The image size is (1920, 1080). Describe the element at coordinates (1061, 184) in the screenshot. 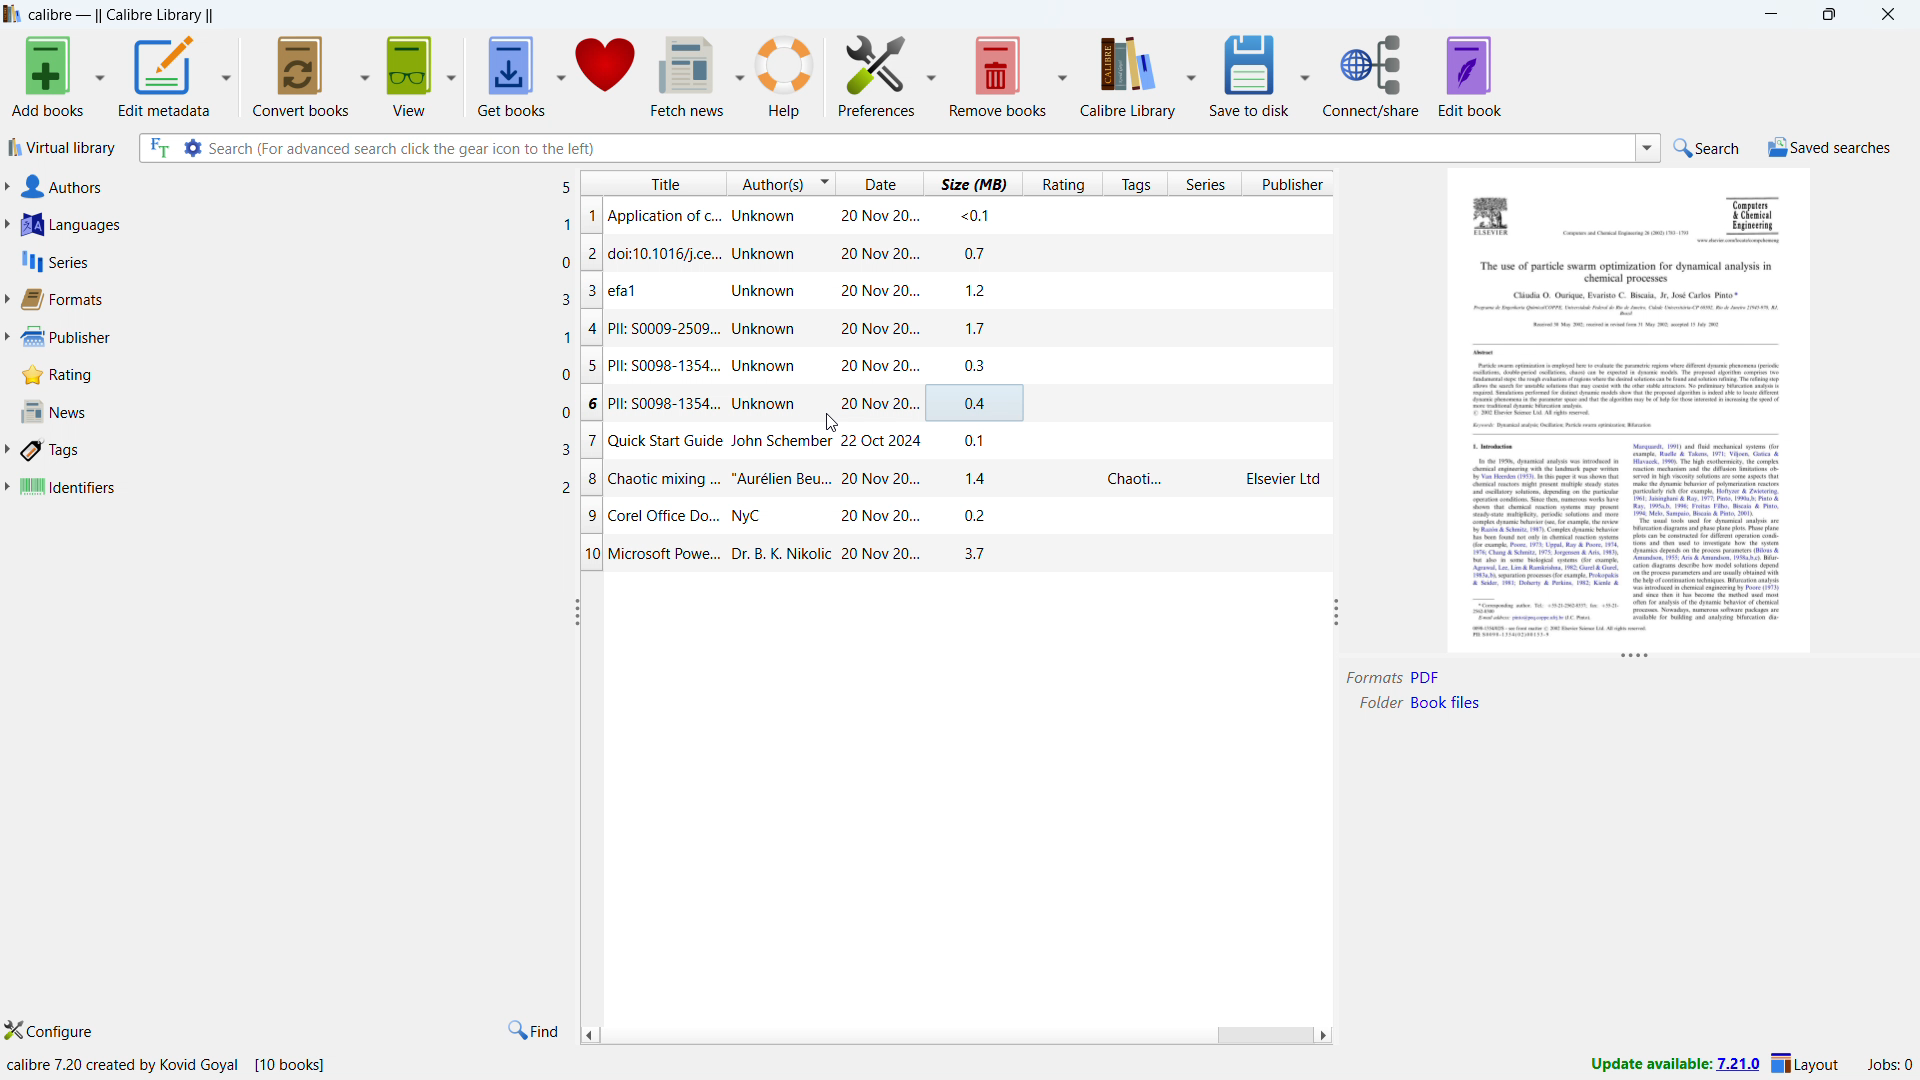

I see `sort by rating` at that location.